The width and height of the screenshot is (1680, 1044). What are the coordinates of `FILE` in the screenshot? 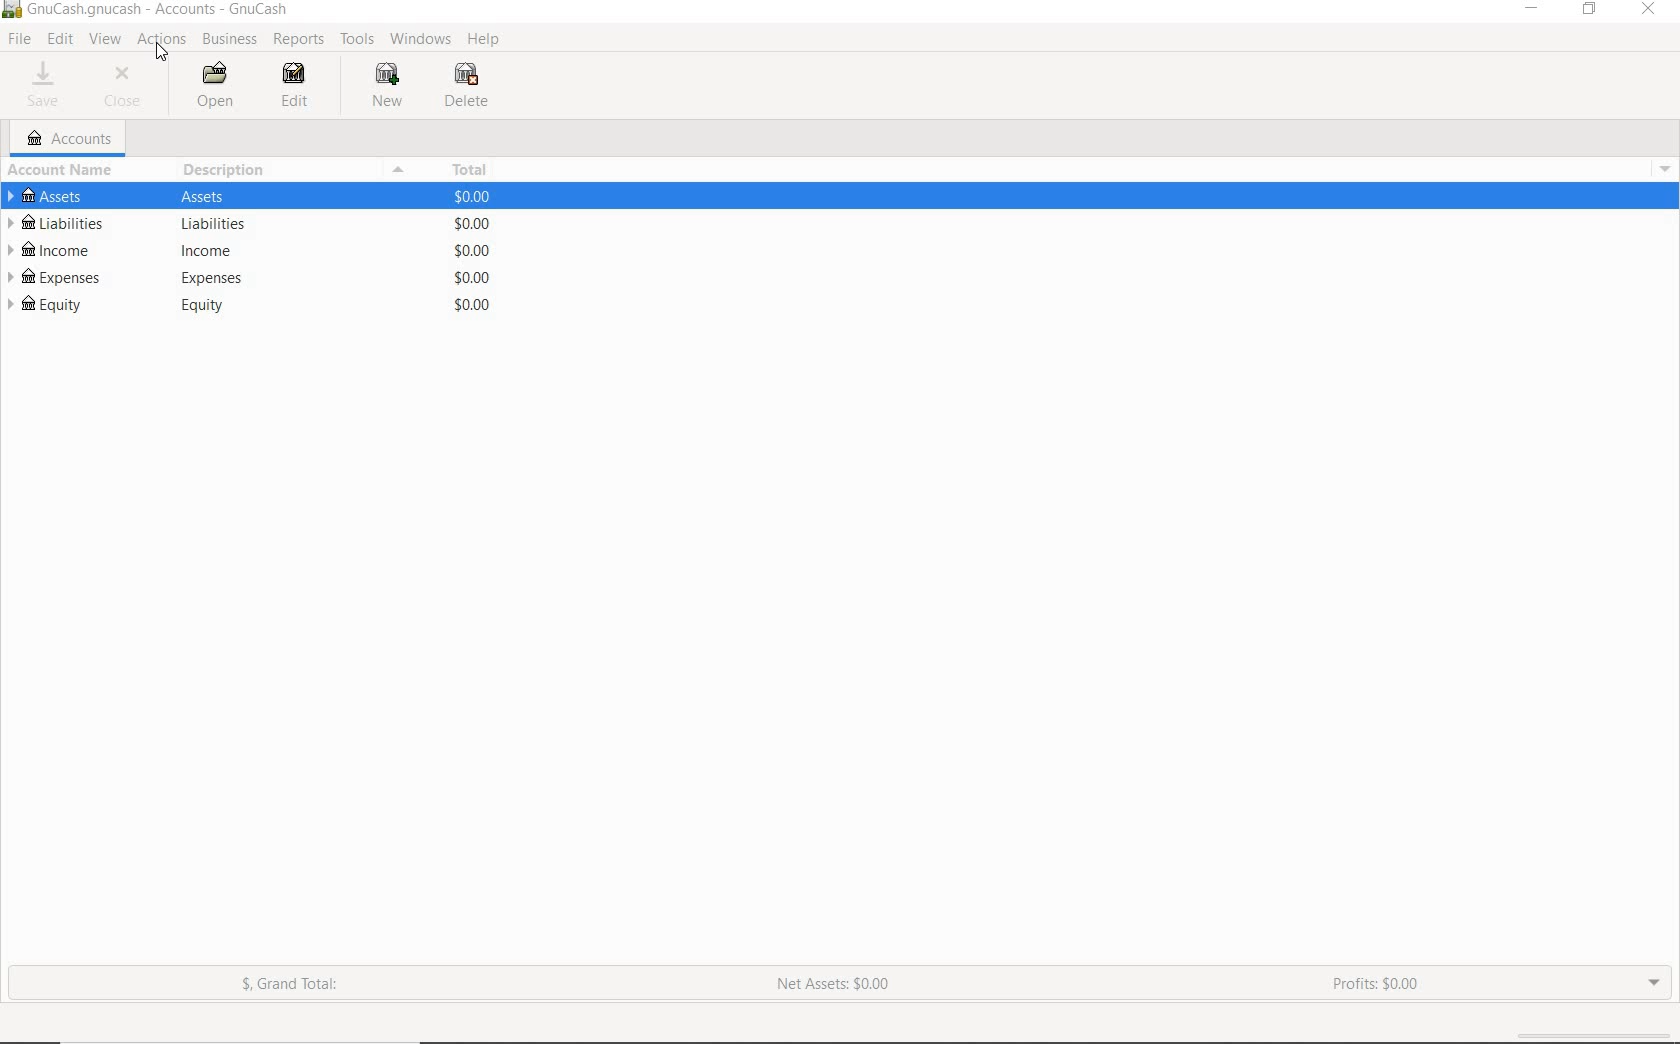 It's located at (19, 40).